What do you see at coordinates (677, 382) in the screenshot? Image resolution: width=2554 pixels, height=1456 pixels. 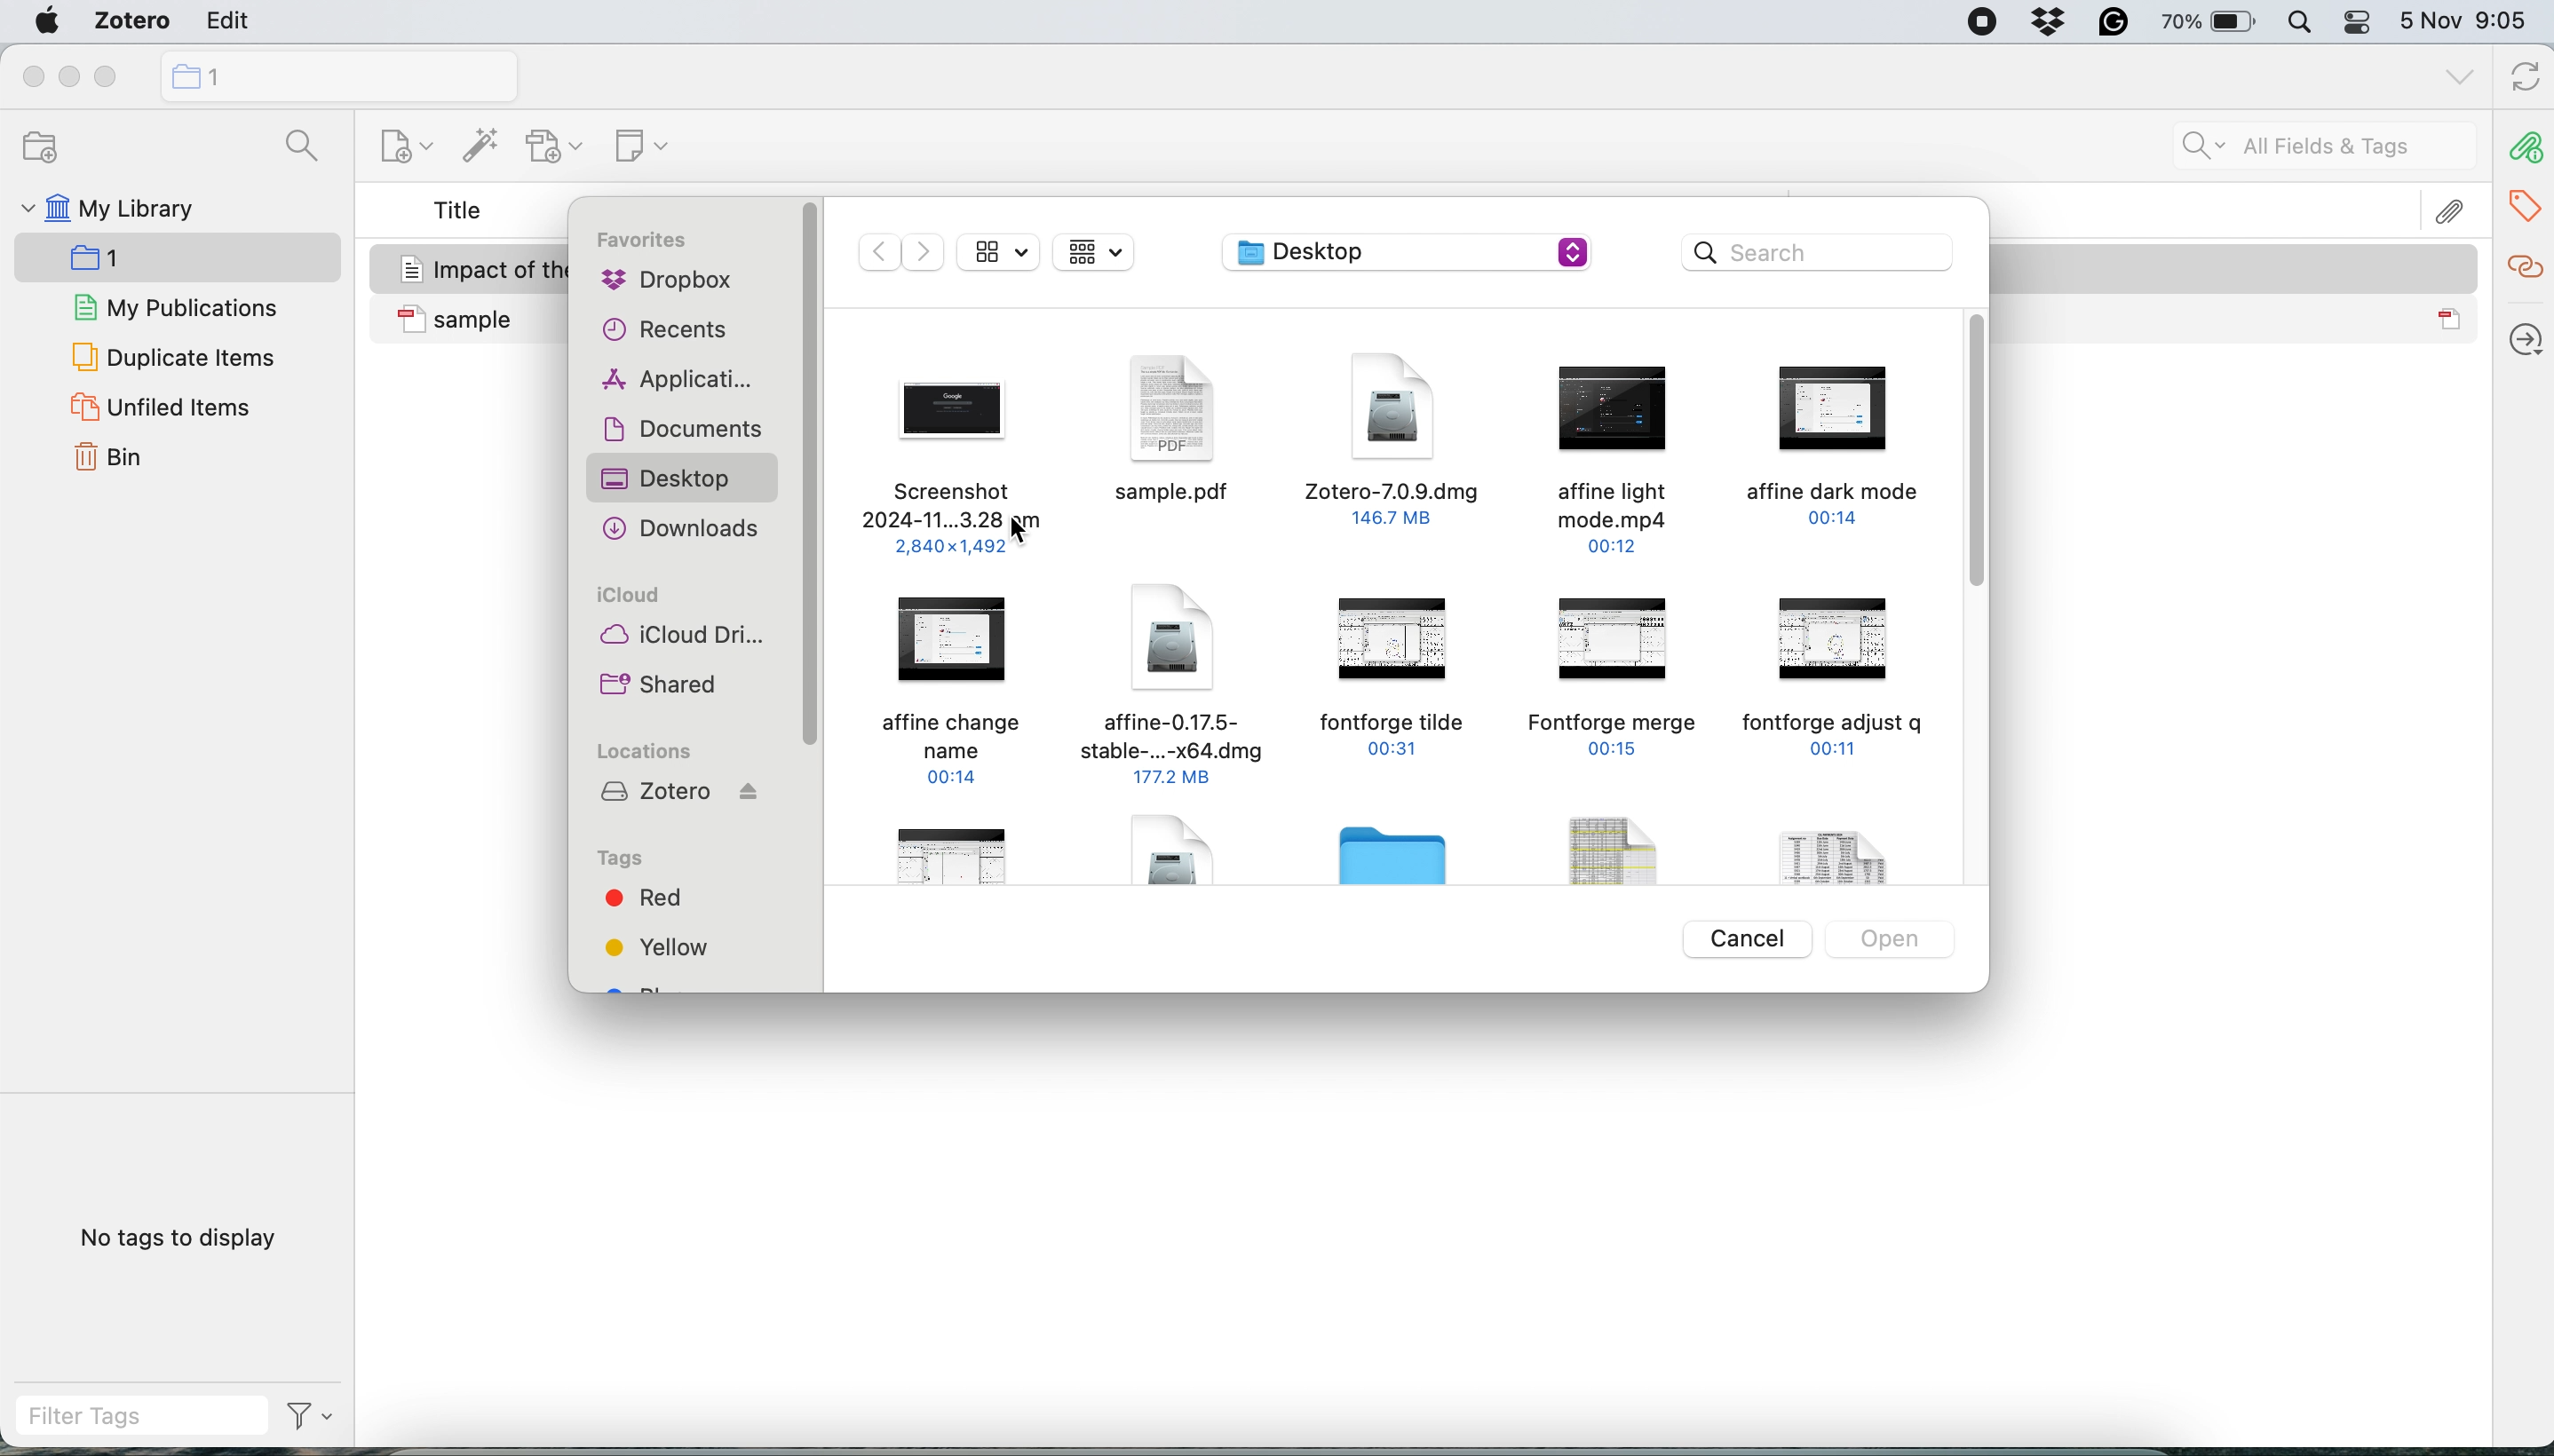 I see `applications` at bounding box center [677, 382].